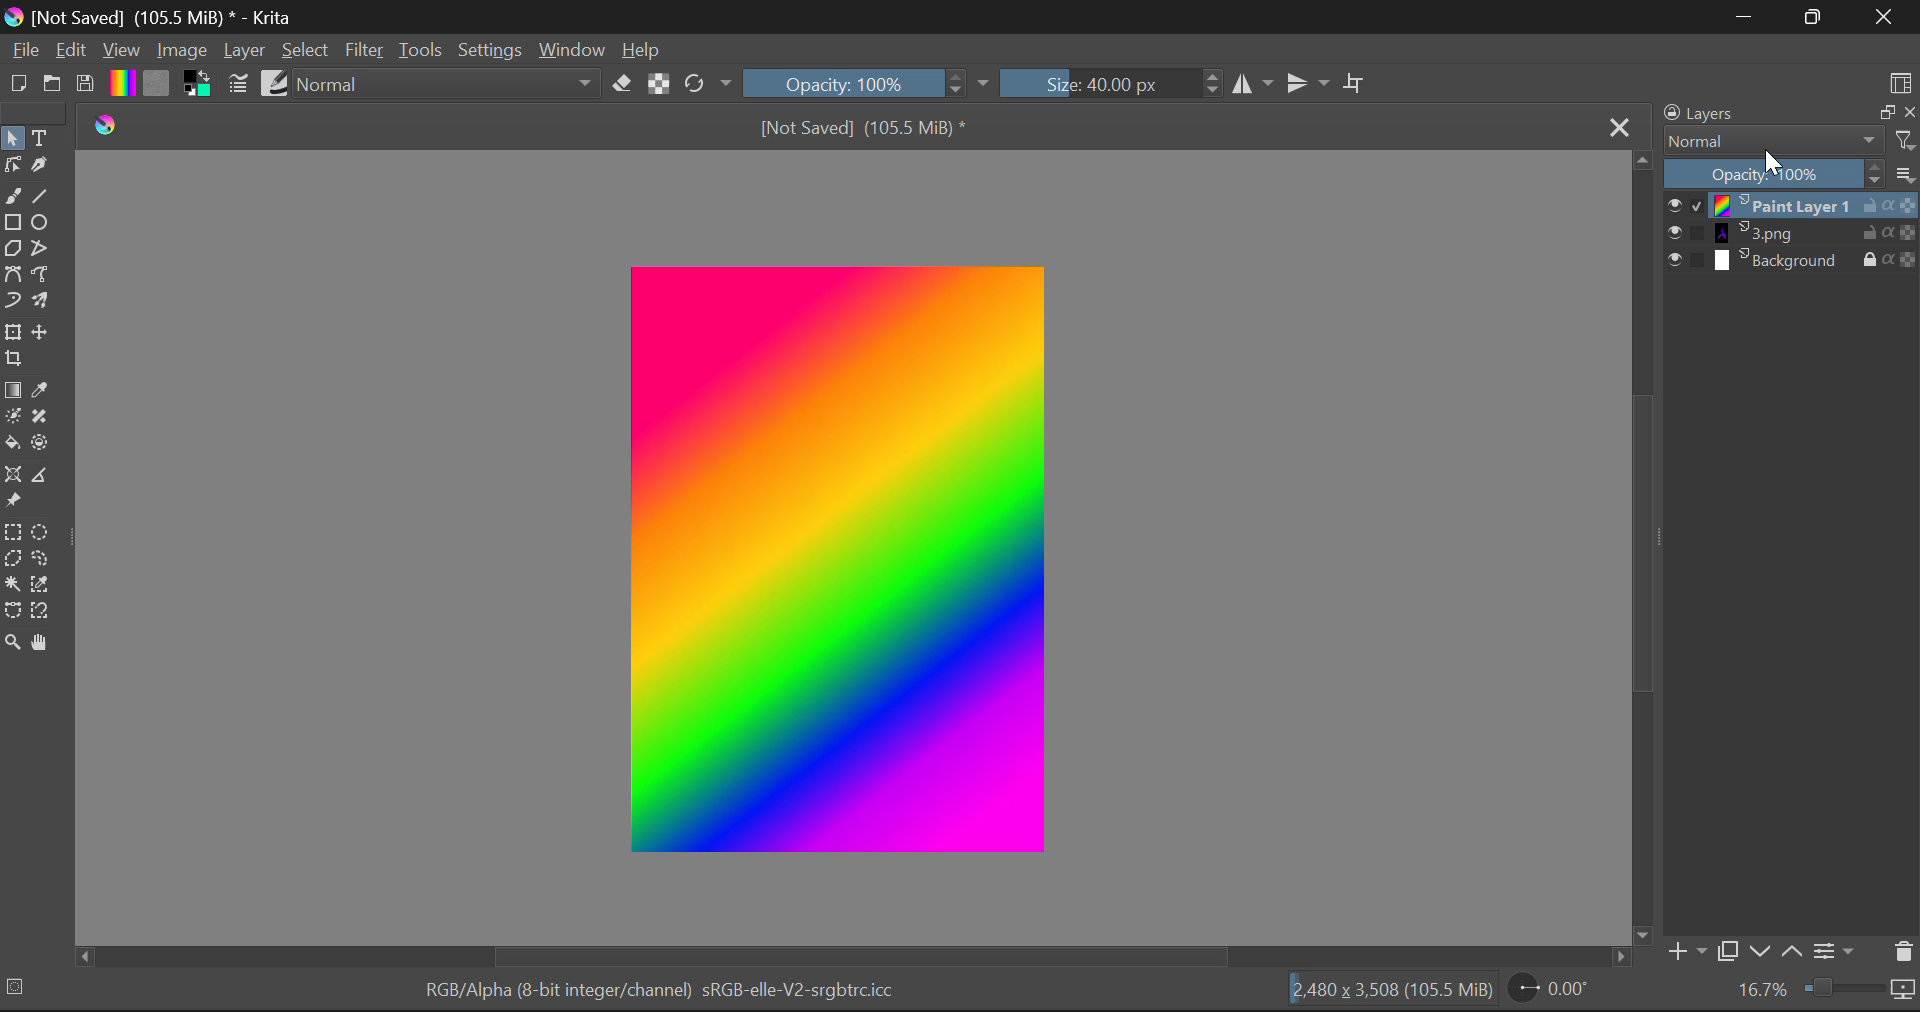 Image resolution: width=1920 pixels, height=1012 pixels. I want to click on Move Layer, so click(44, 328).